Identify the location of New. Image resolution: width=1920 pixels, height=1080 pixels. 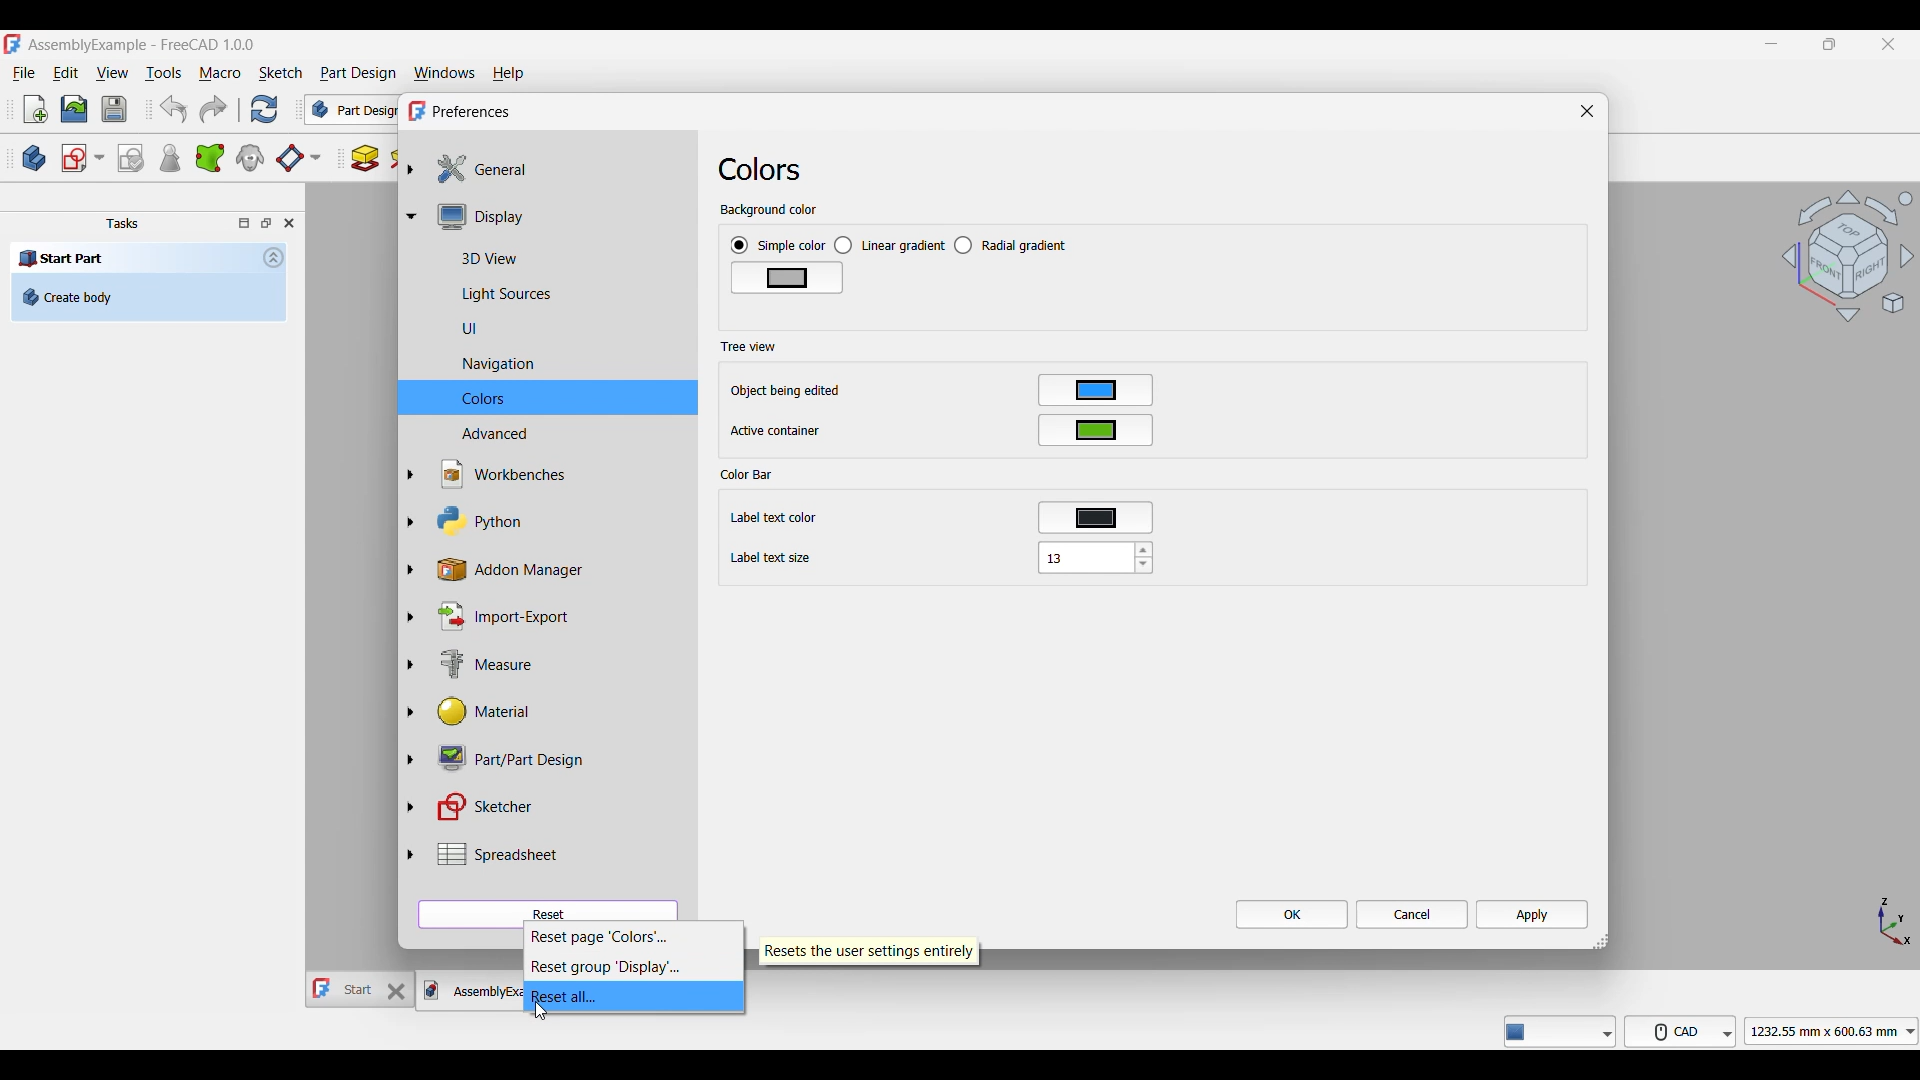
(36, 109).